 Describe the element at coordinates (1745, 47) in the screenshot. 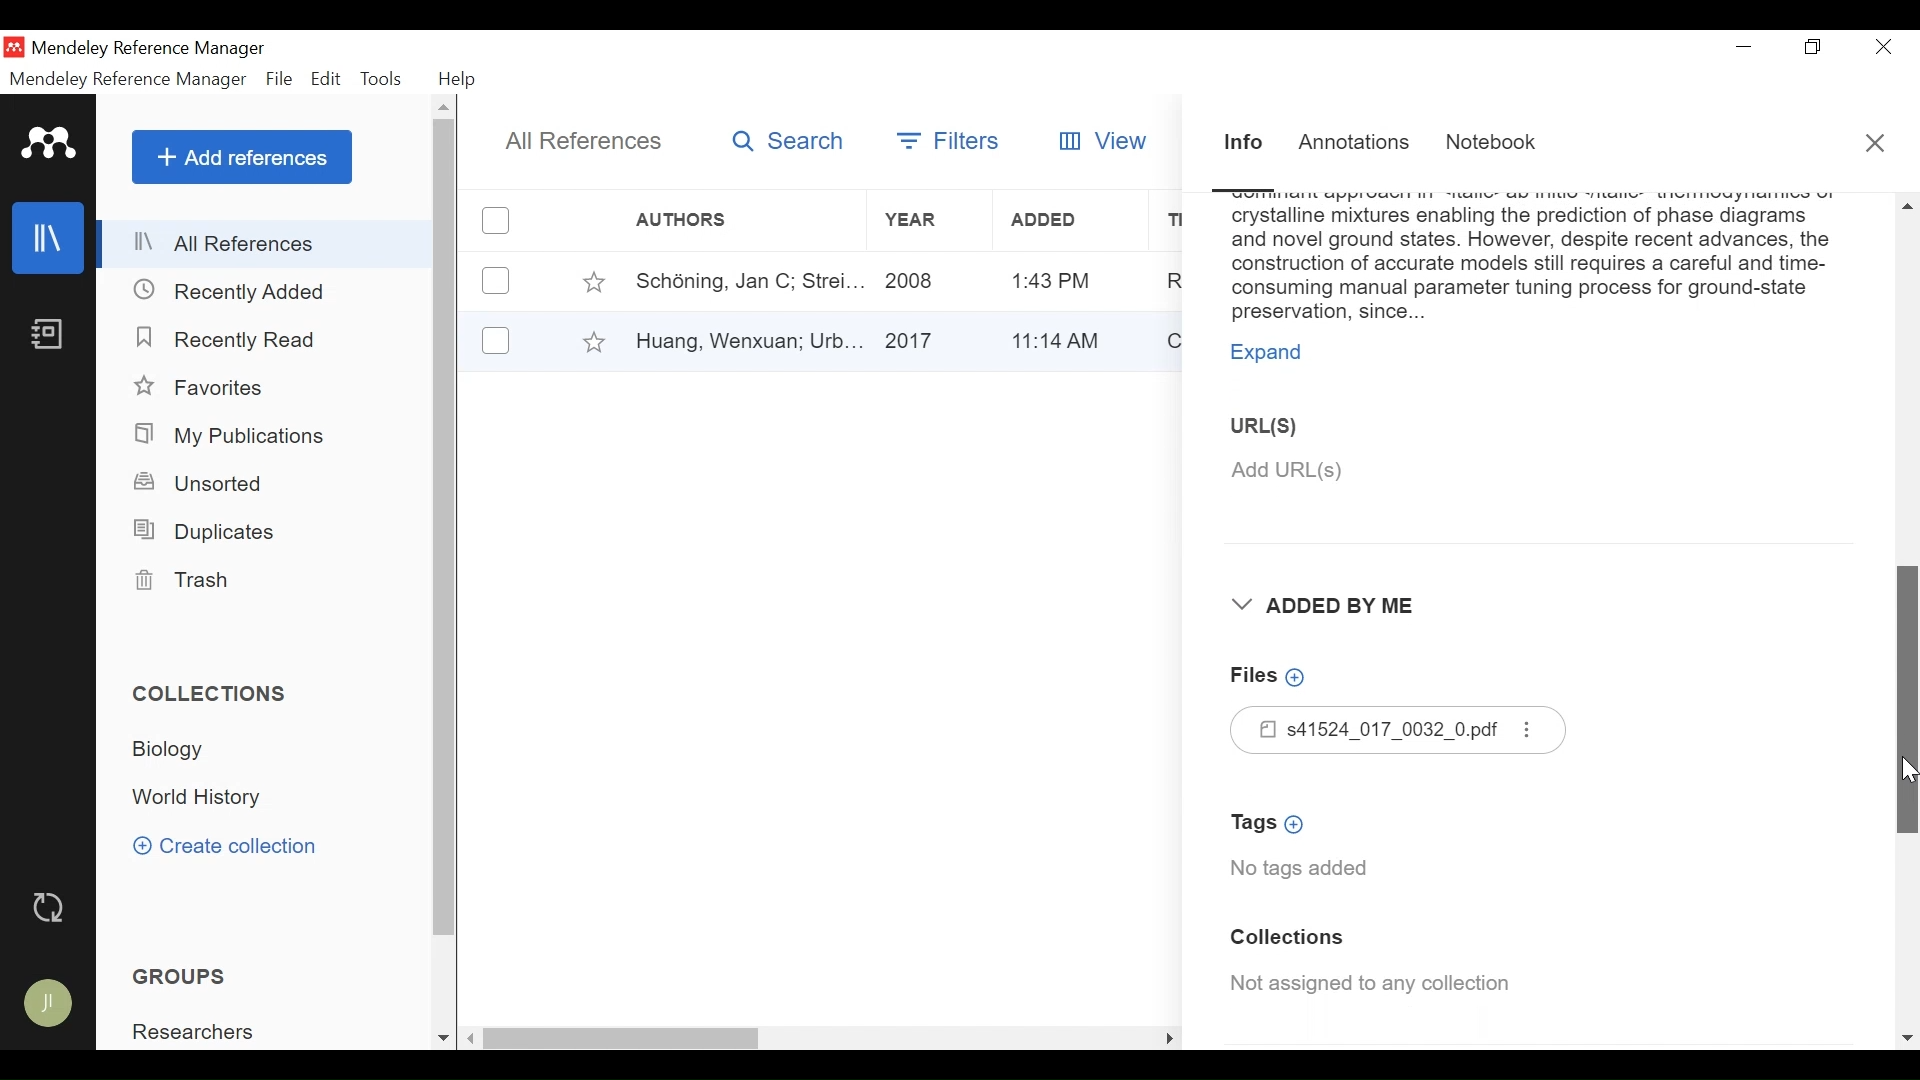

I see `minimize` at that location.